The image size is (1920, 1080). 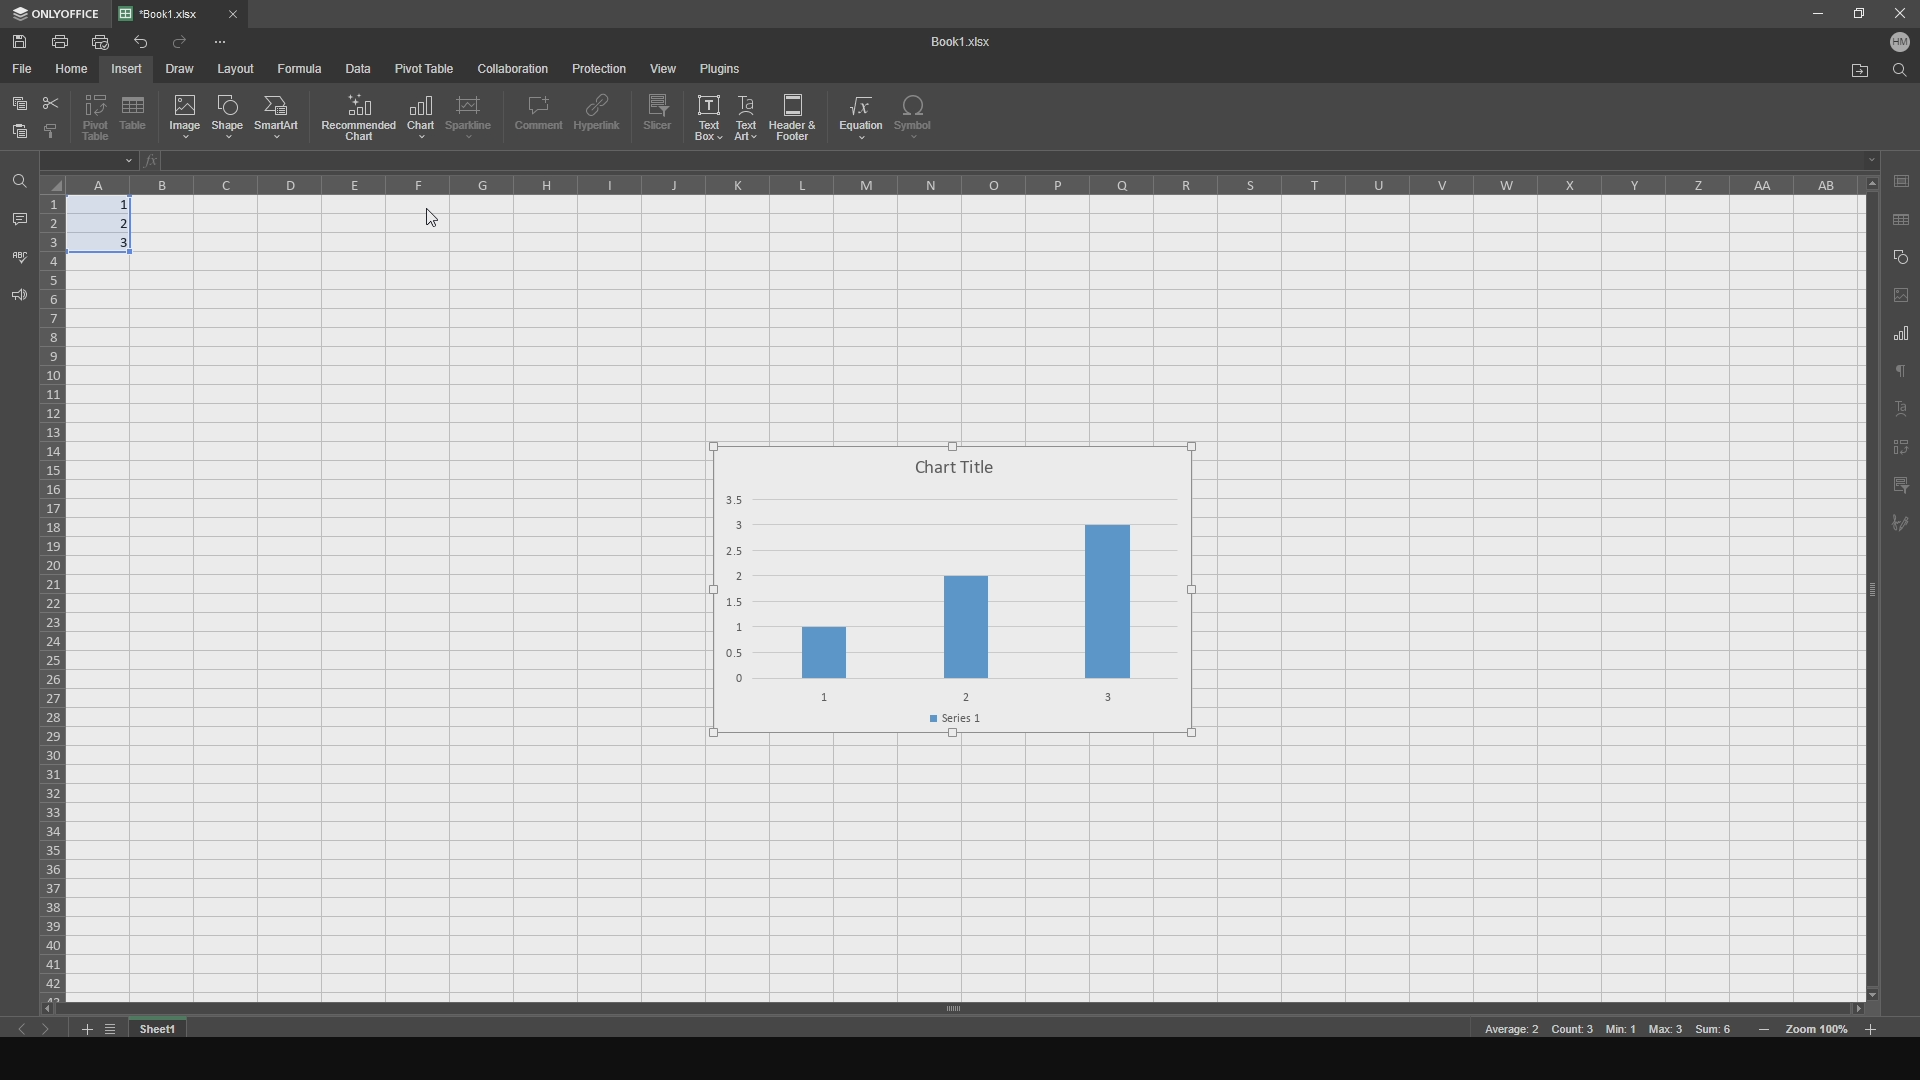 What do you see at coordinates (365, 69) in the screenshot?
I see `data` at bounding box center [365, 69].